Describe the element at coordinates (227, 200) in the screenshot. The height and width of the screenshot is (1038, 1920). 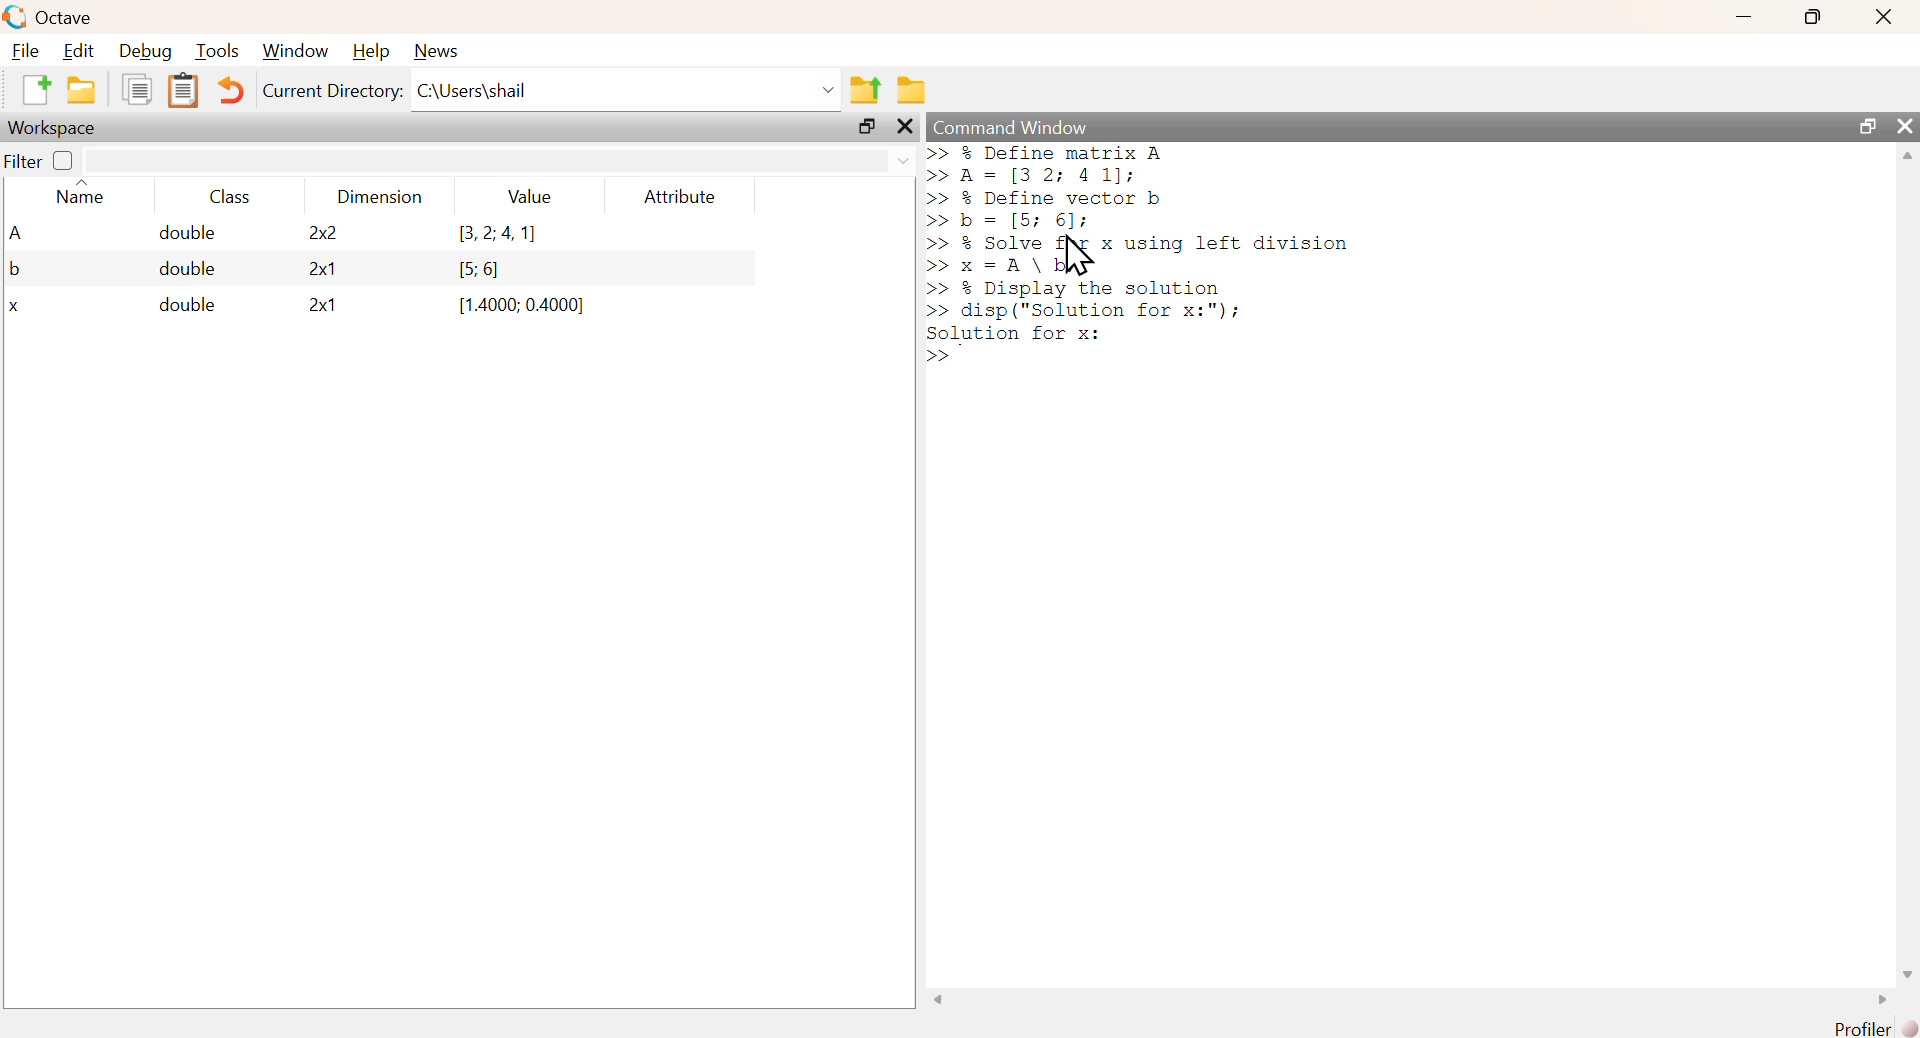
I see `class` at that location.